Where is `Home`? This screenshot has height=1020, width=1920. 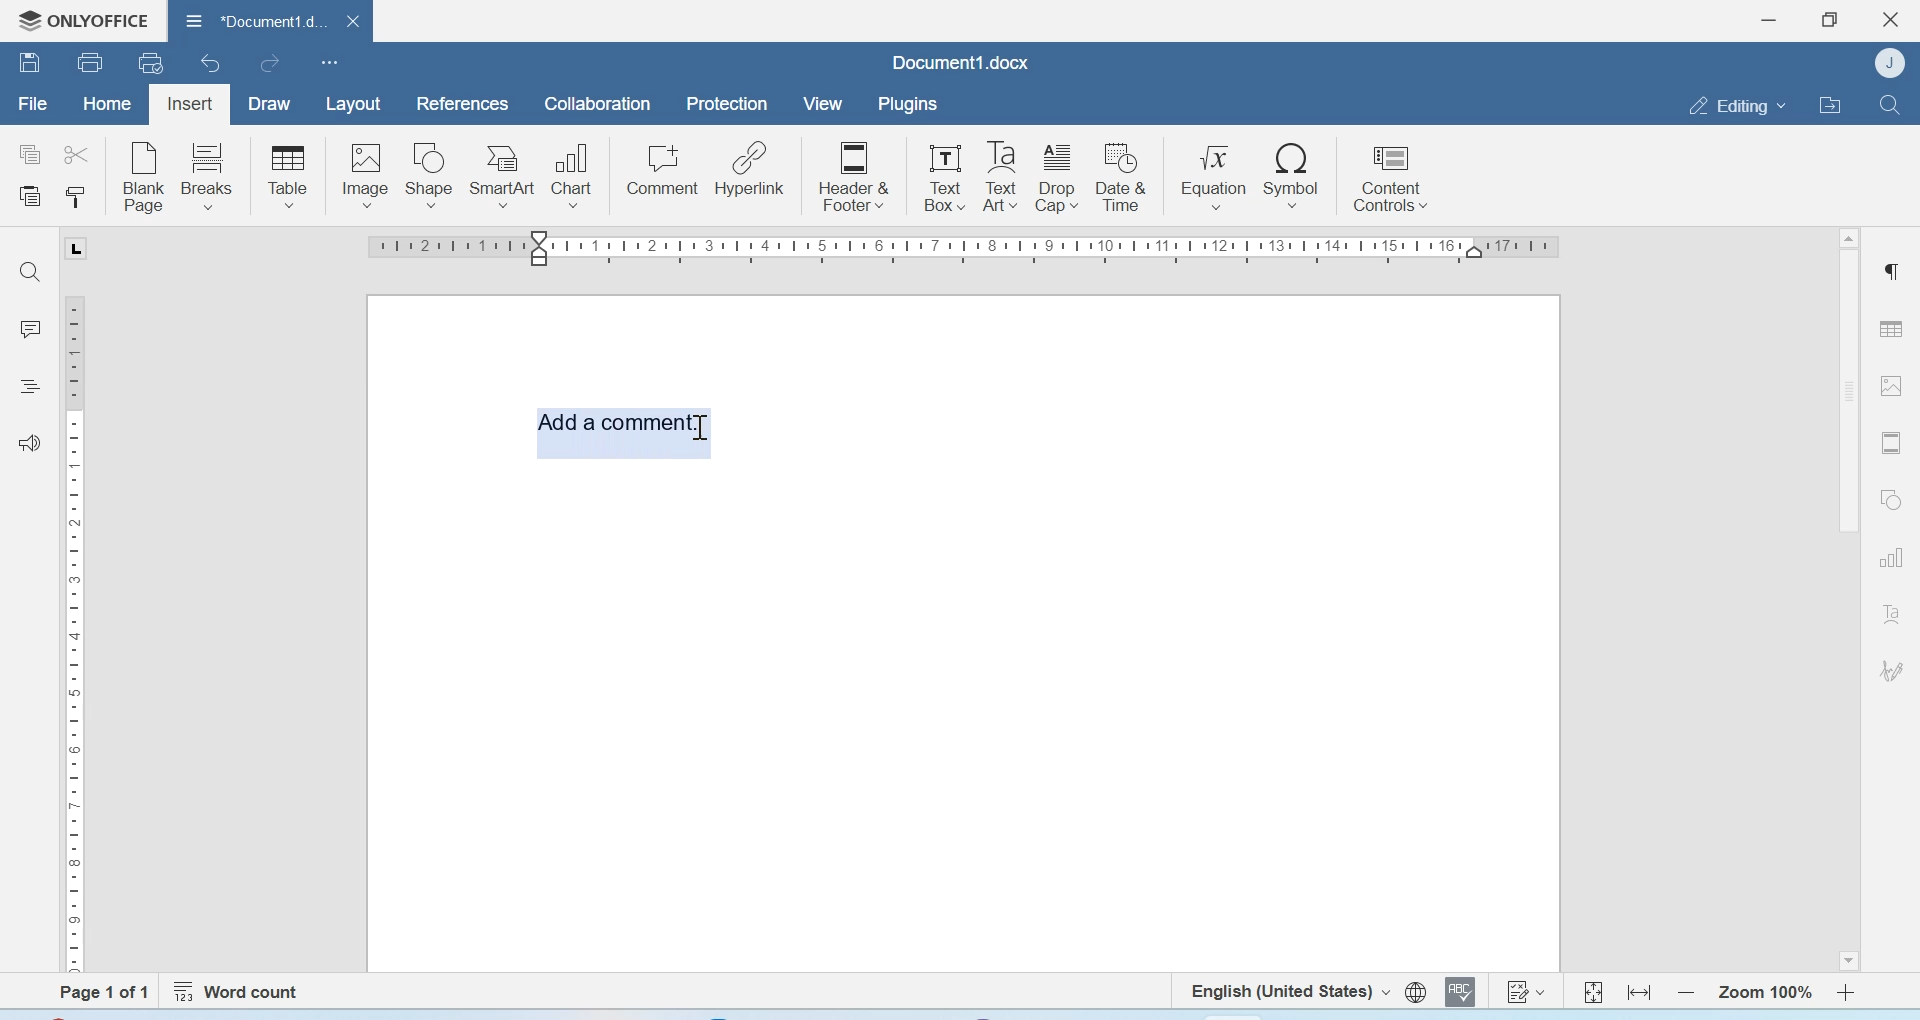
Home is located at coordinates (105, 102).